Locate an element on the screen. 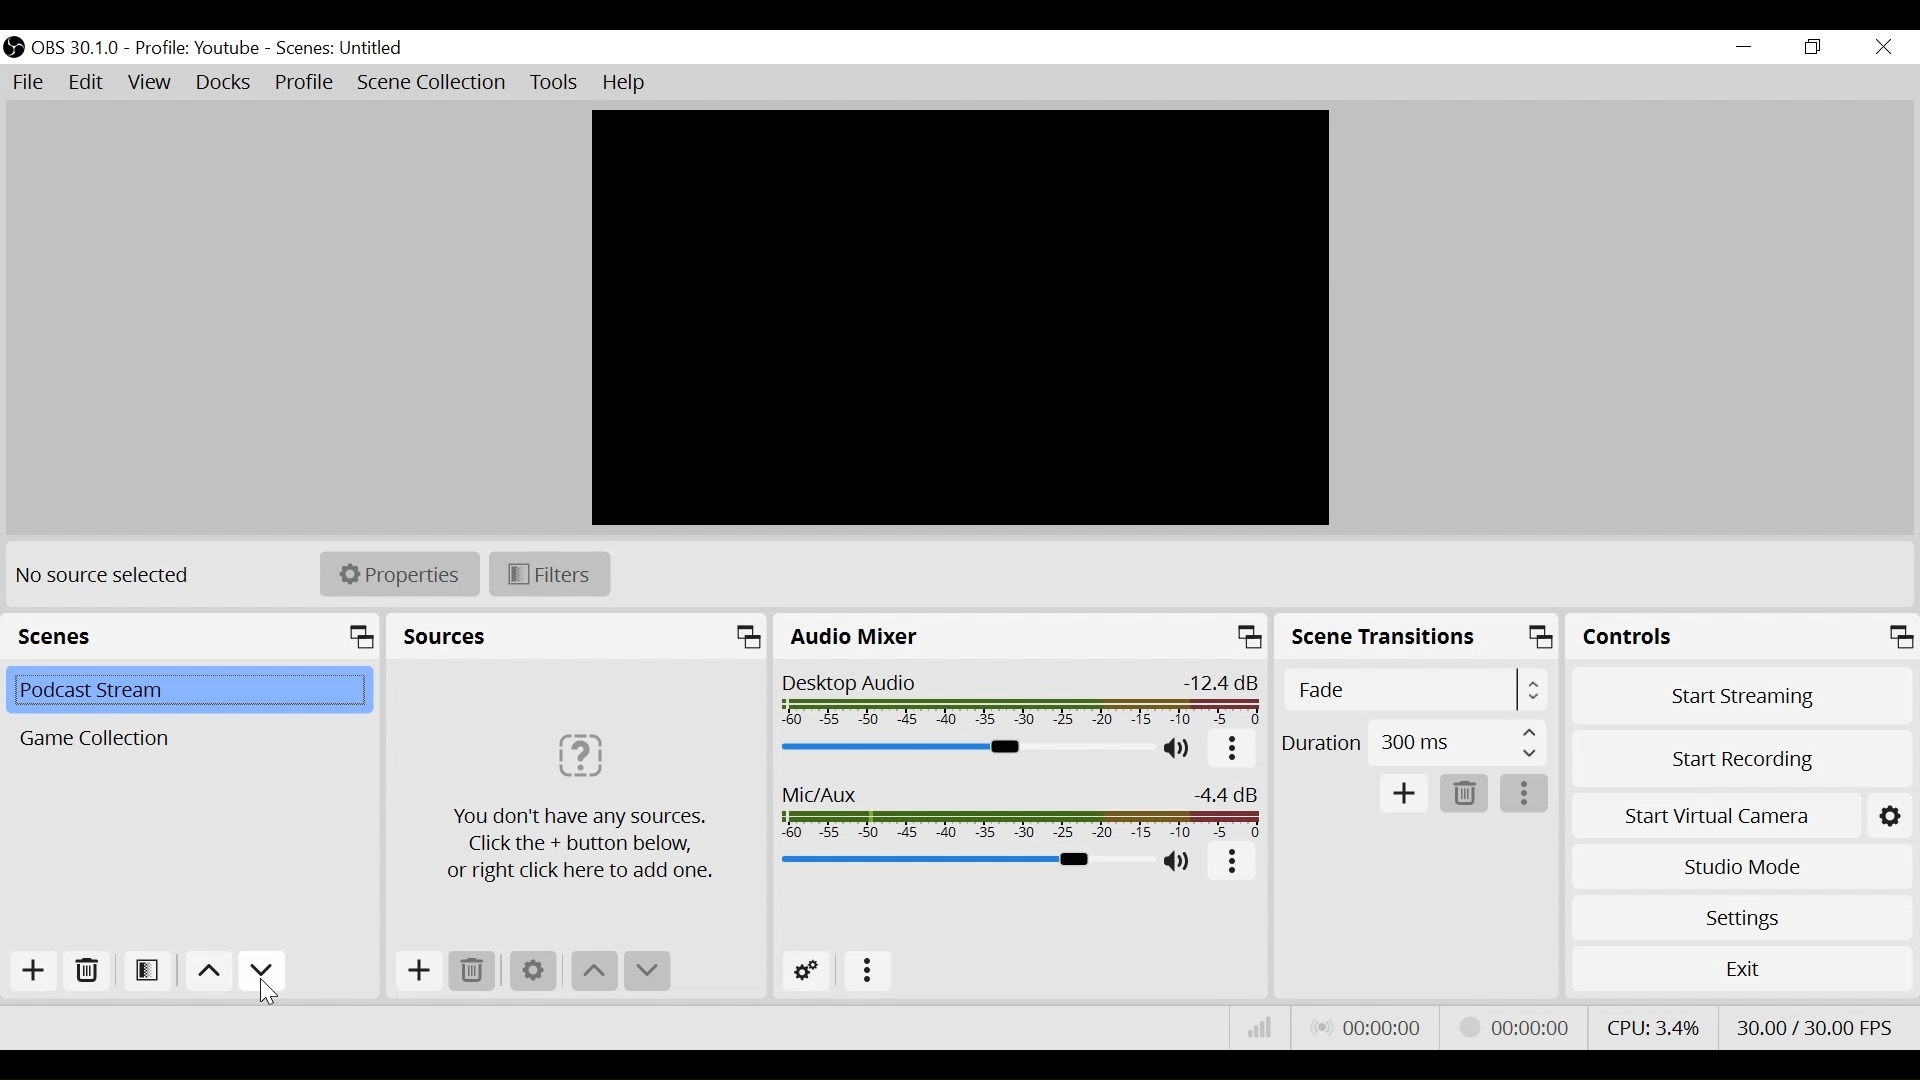  Studio Mode is located at coordinates (1742, 866).